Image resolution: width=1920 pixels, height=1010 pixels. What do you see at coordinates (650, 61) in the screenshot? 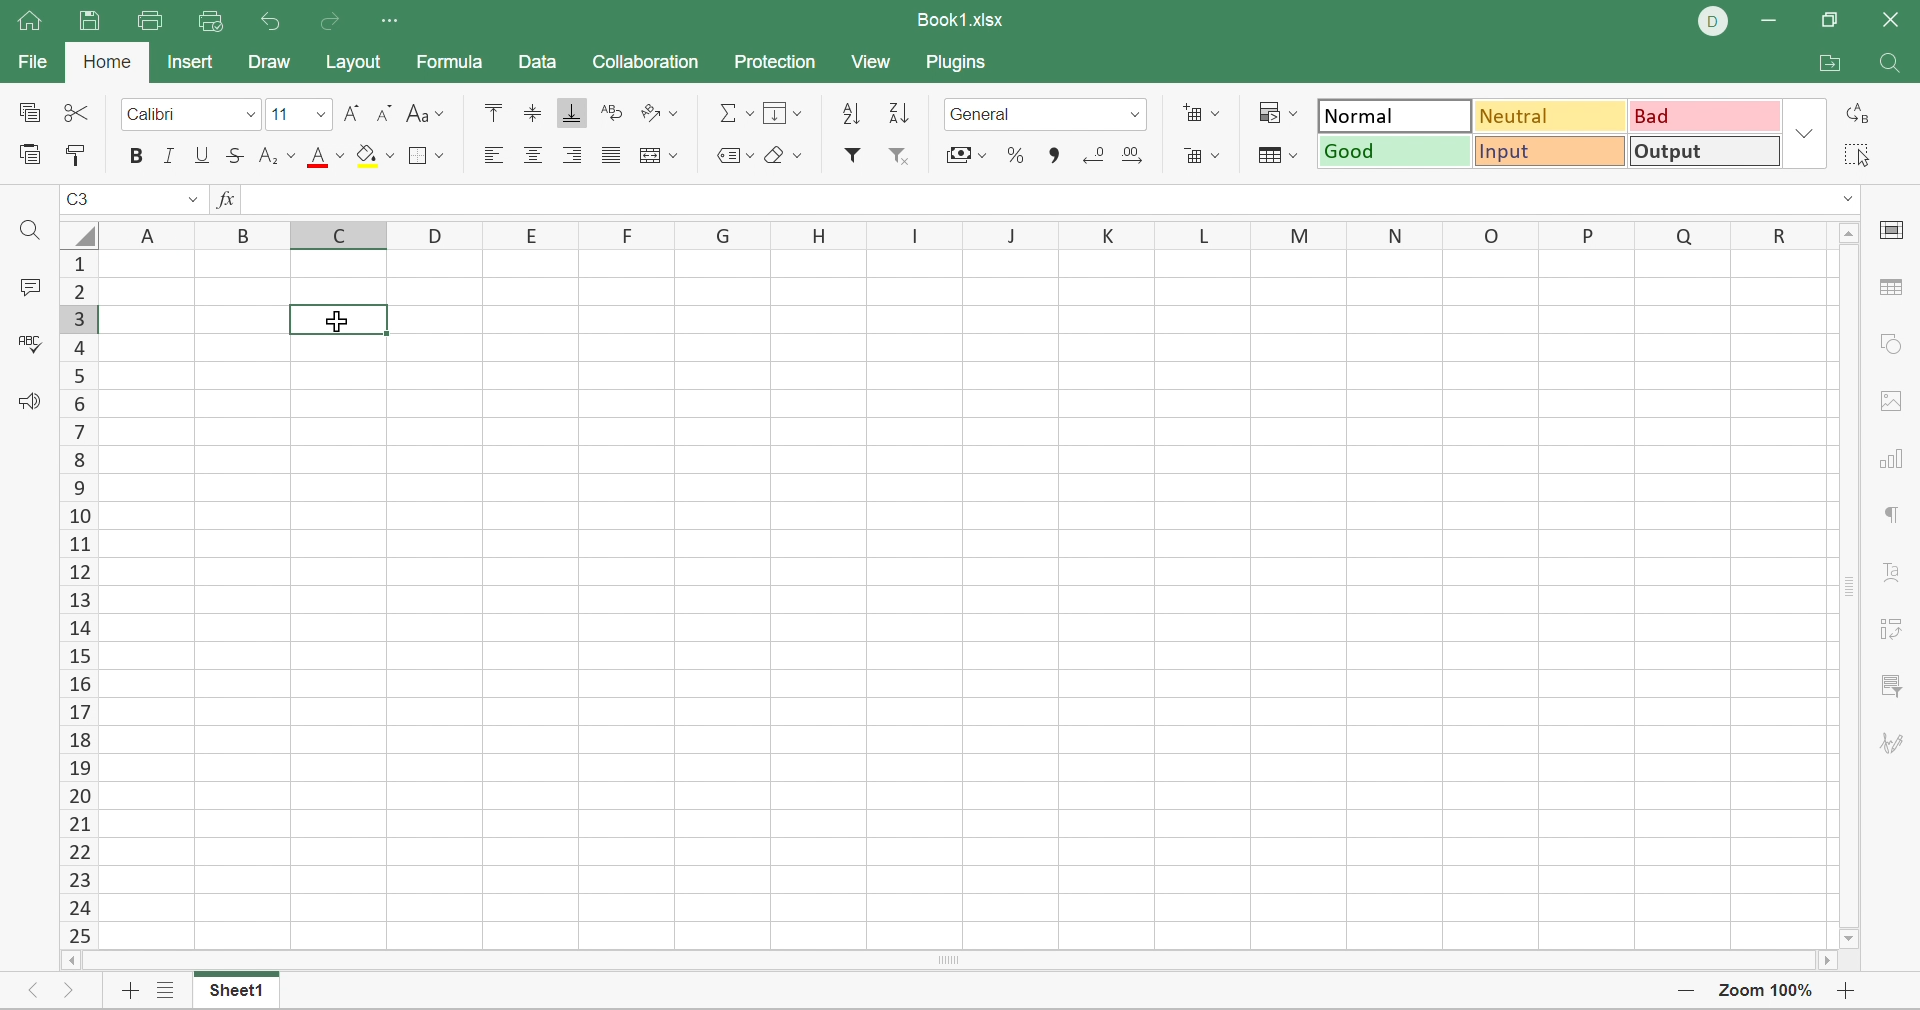
I see `Collaboration` at bounding box center [650, 61].